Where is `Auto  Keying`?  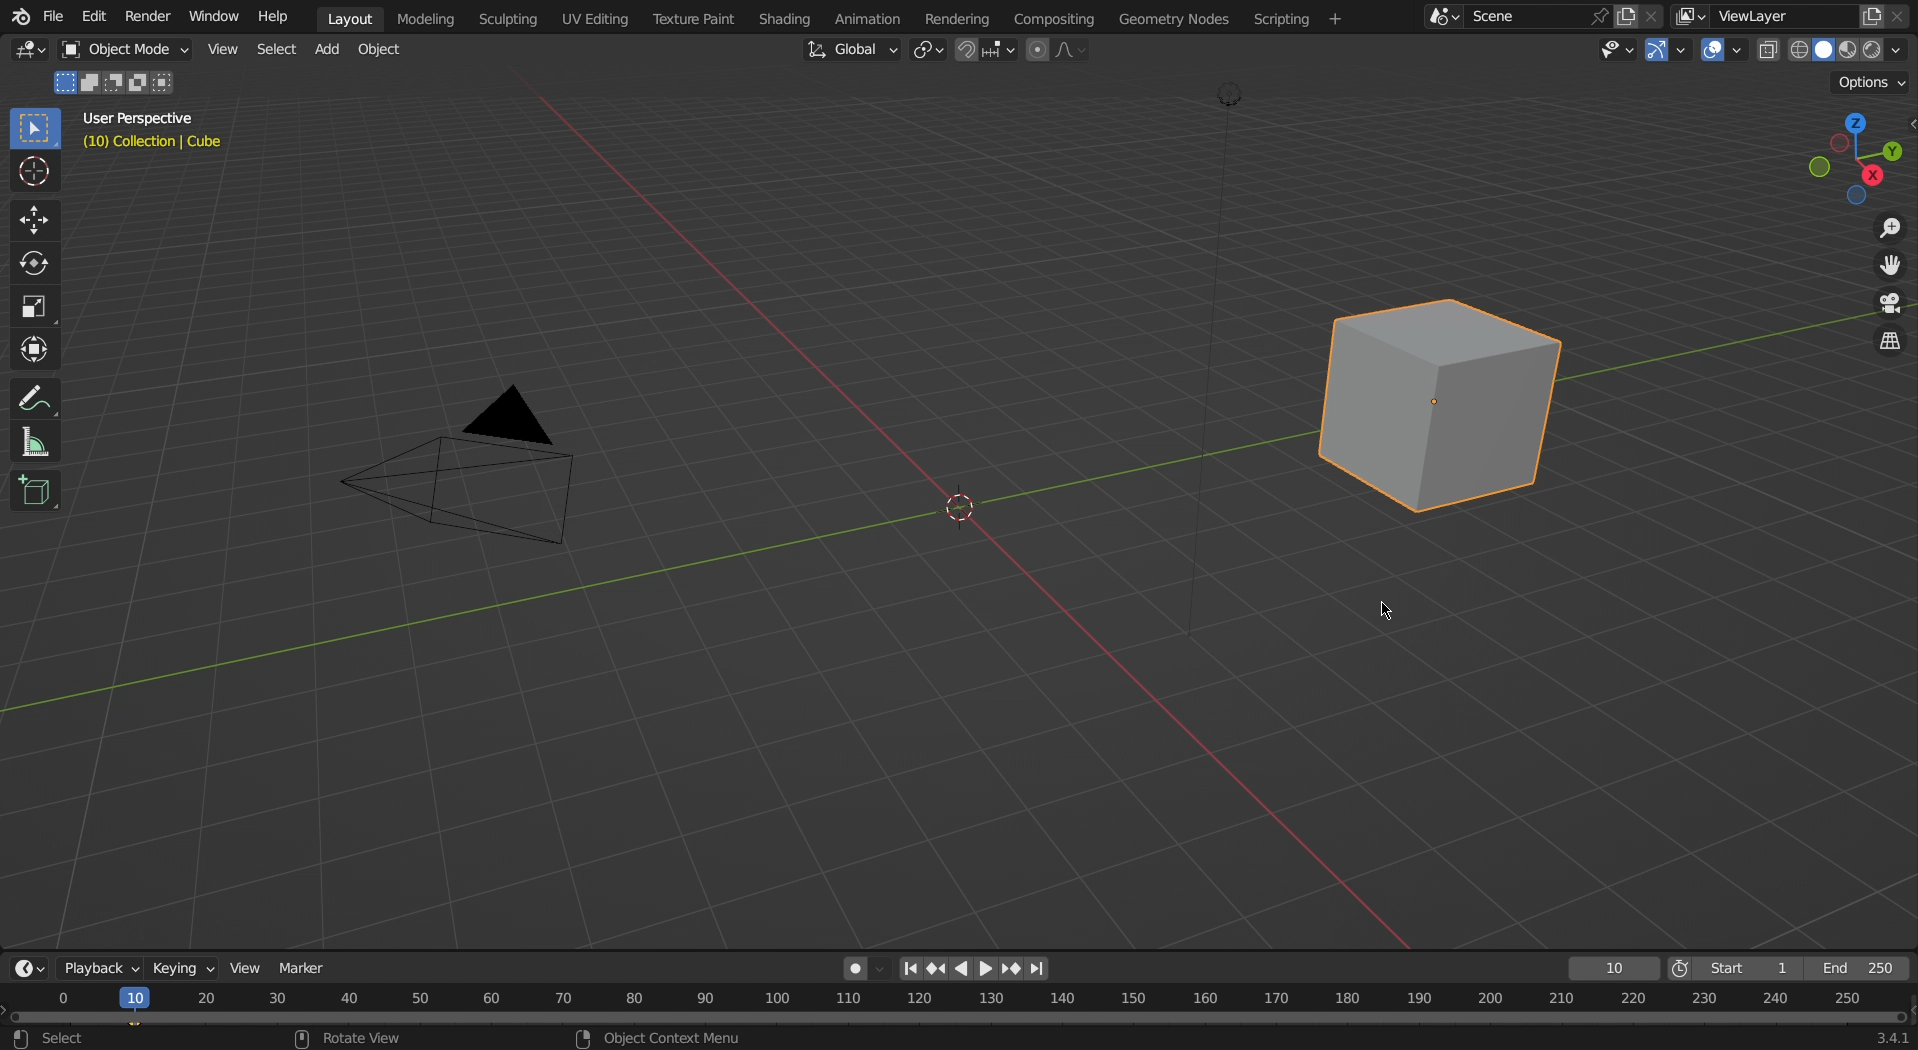 Auto  Keying is located at coordinates (861, 965).